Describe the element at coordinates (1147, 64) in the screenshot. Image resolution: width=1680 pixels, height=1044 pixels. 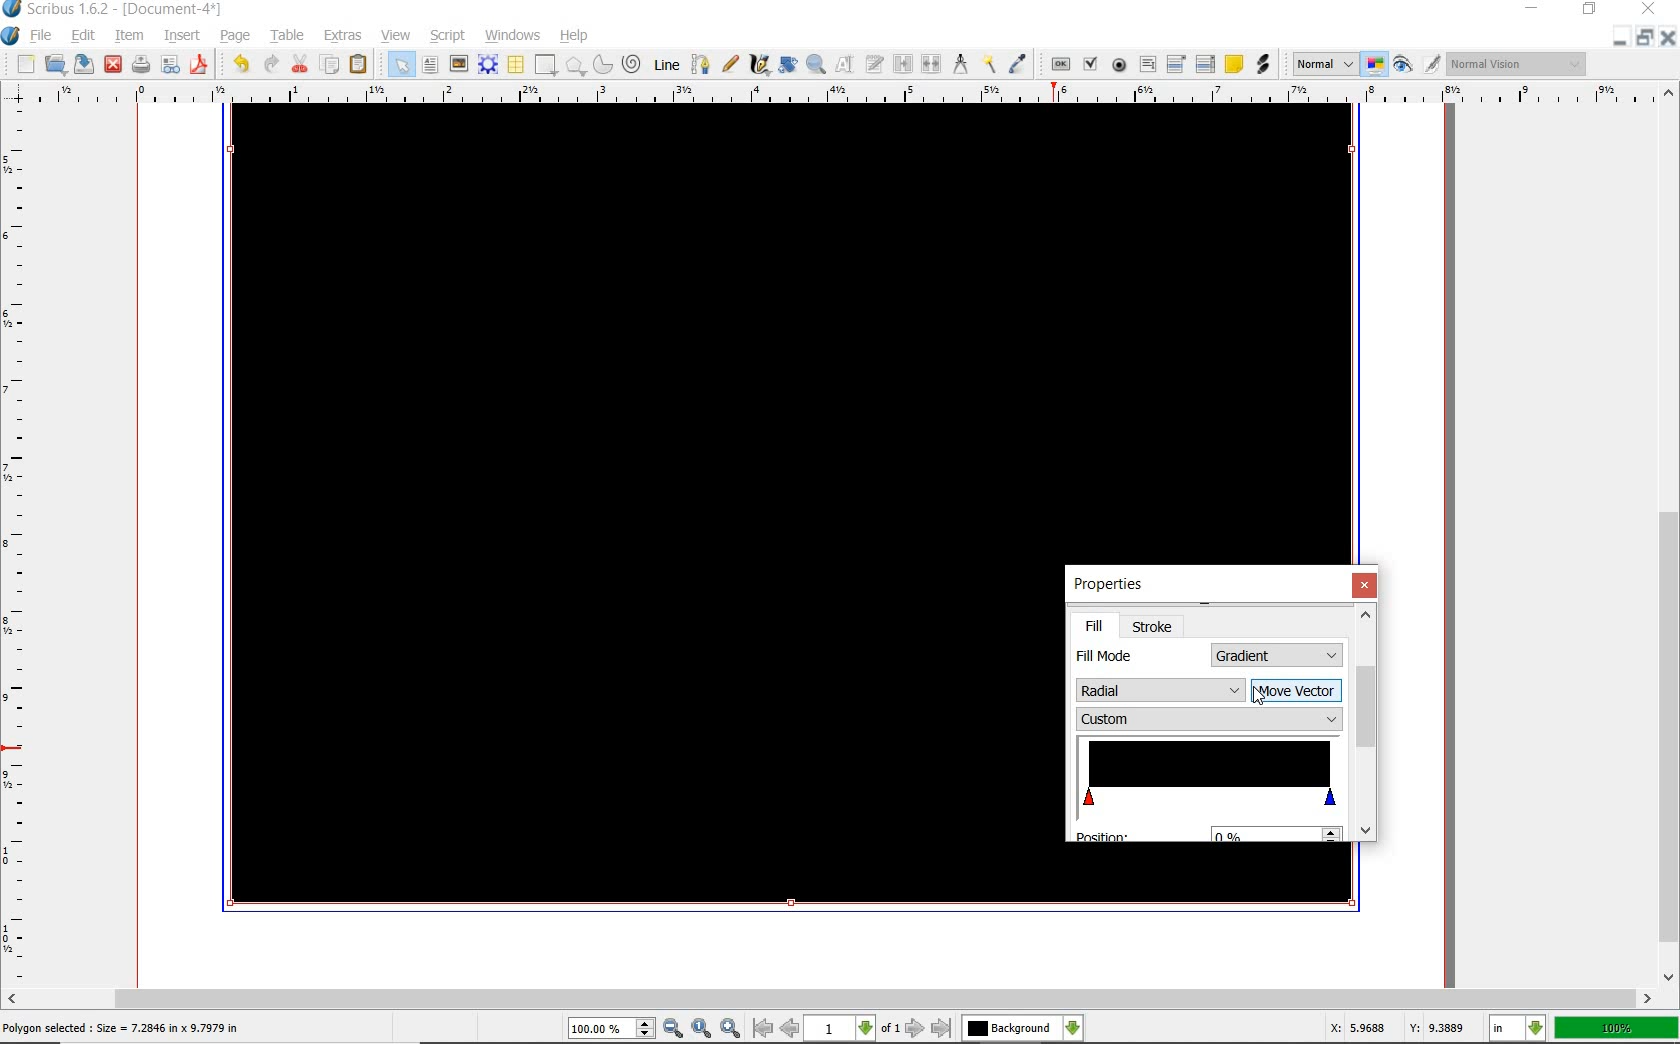
I see `pdf text field` at that location.